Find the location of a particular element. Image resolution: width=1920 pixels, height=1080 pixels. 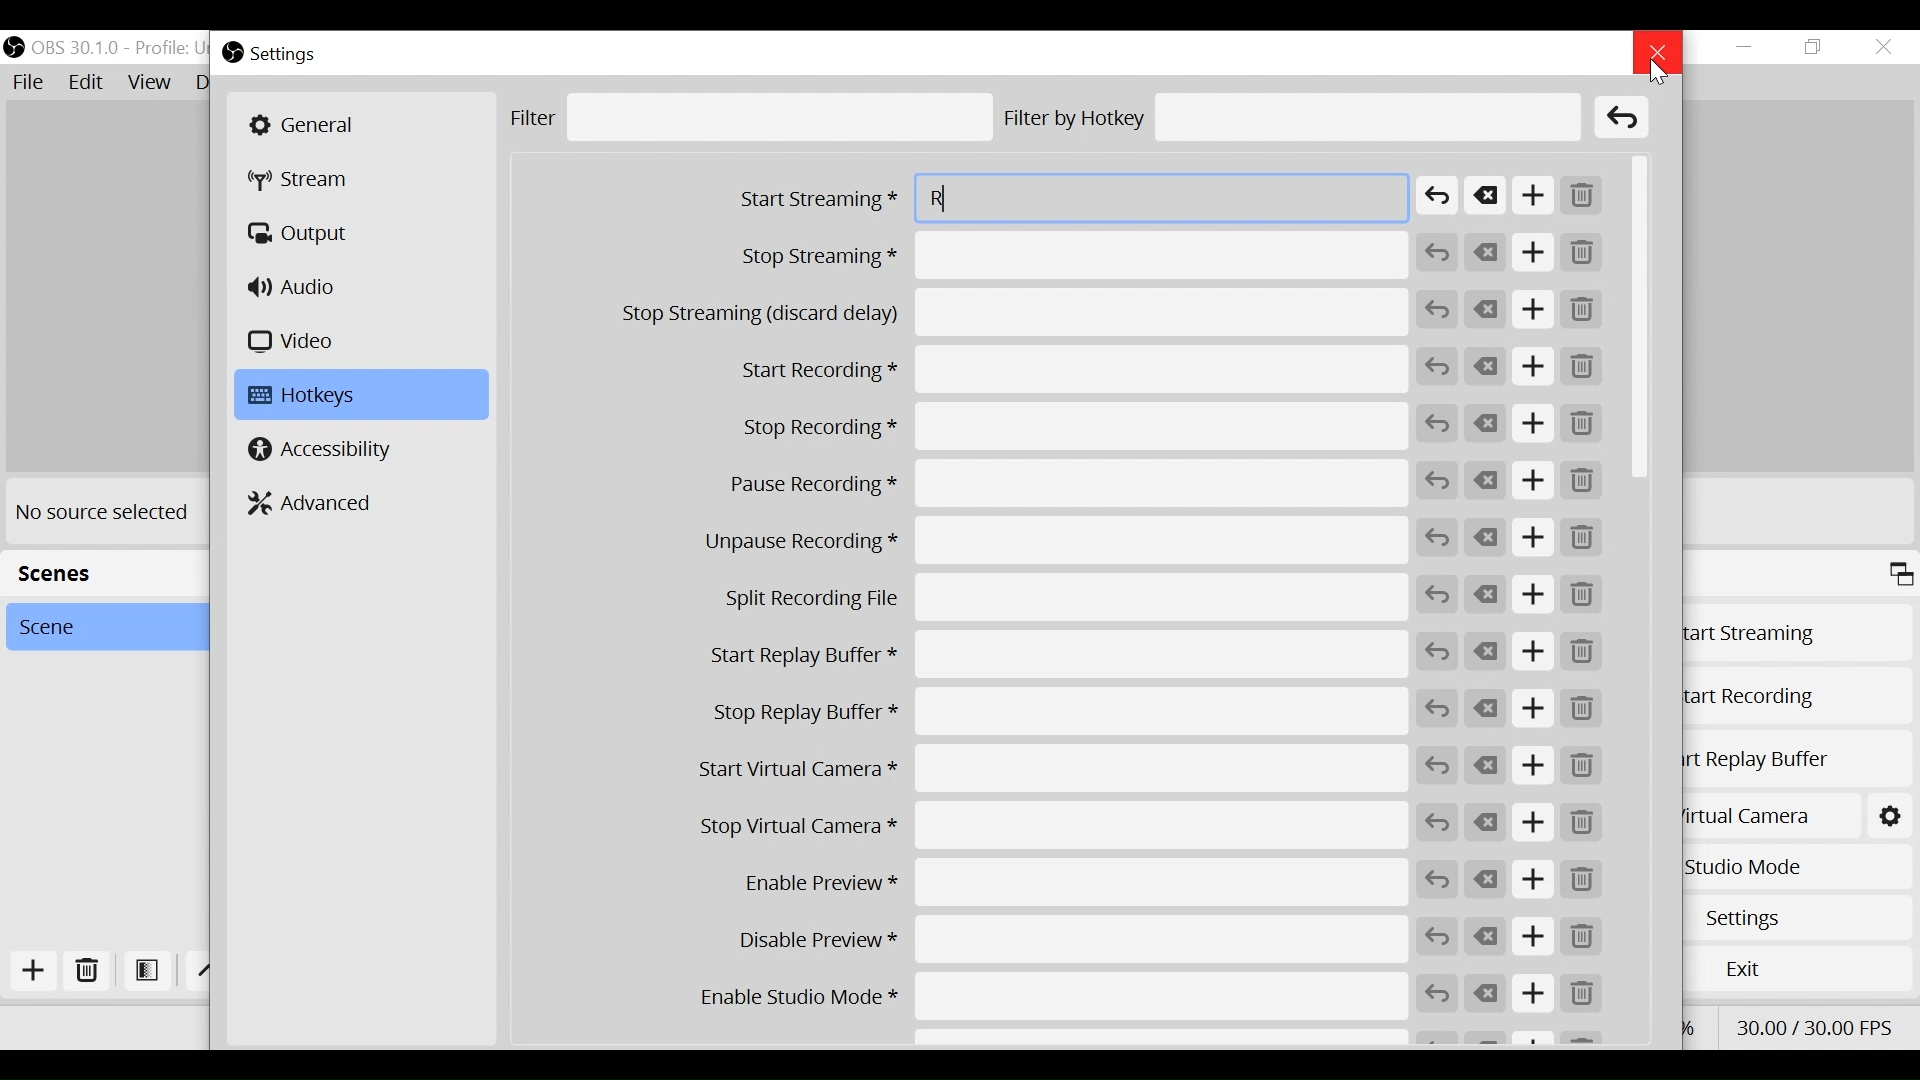

Revert is located at coordinates (1438, 594).